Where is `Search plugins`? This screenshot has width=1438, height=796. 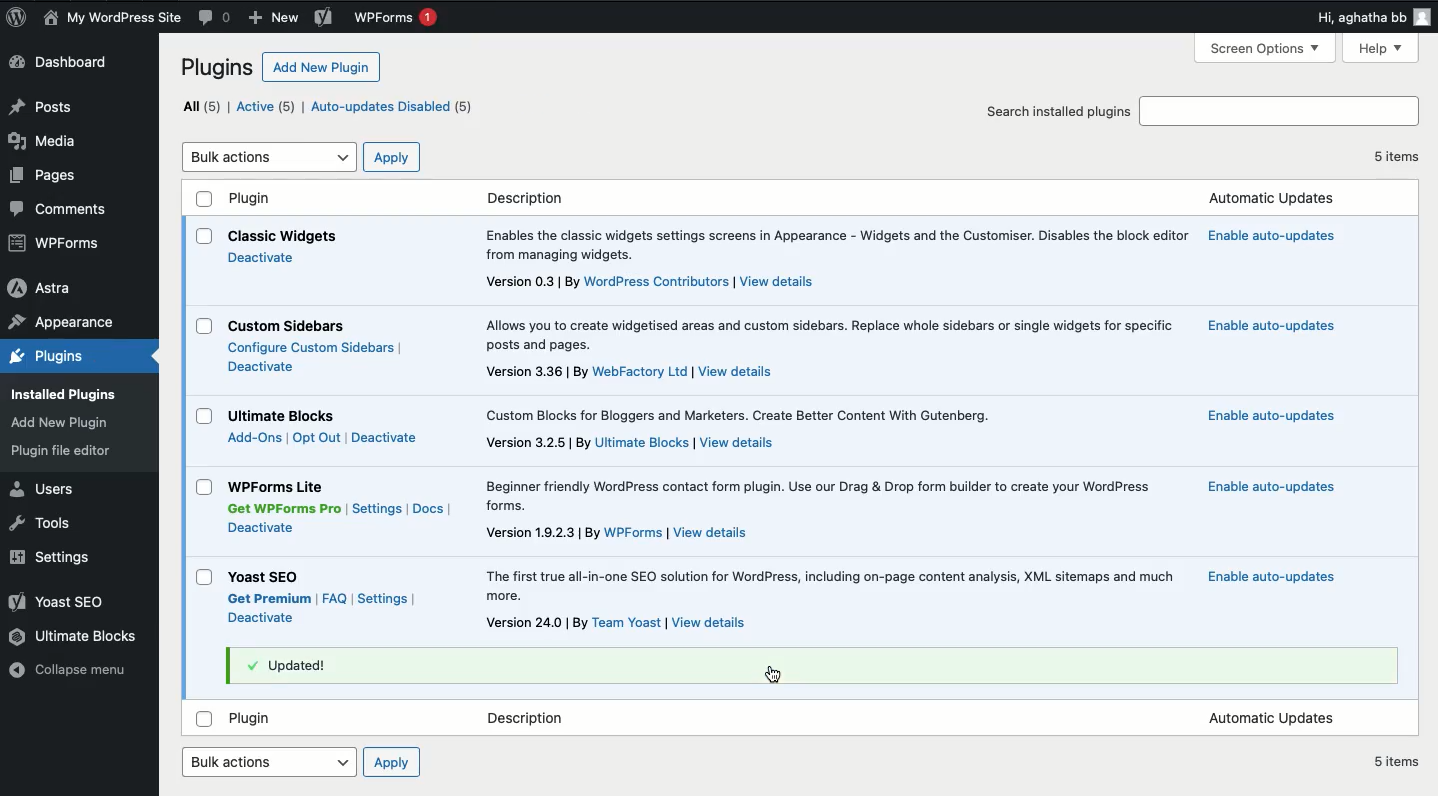
Search plugins is located at coordinates (1278, 112).